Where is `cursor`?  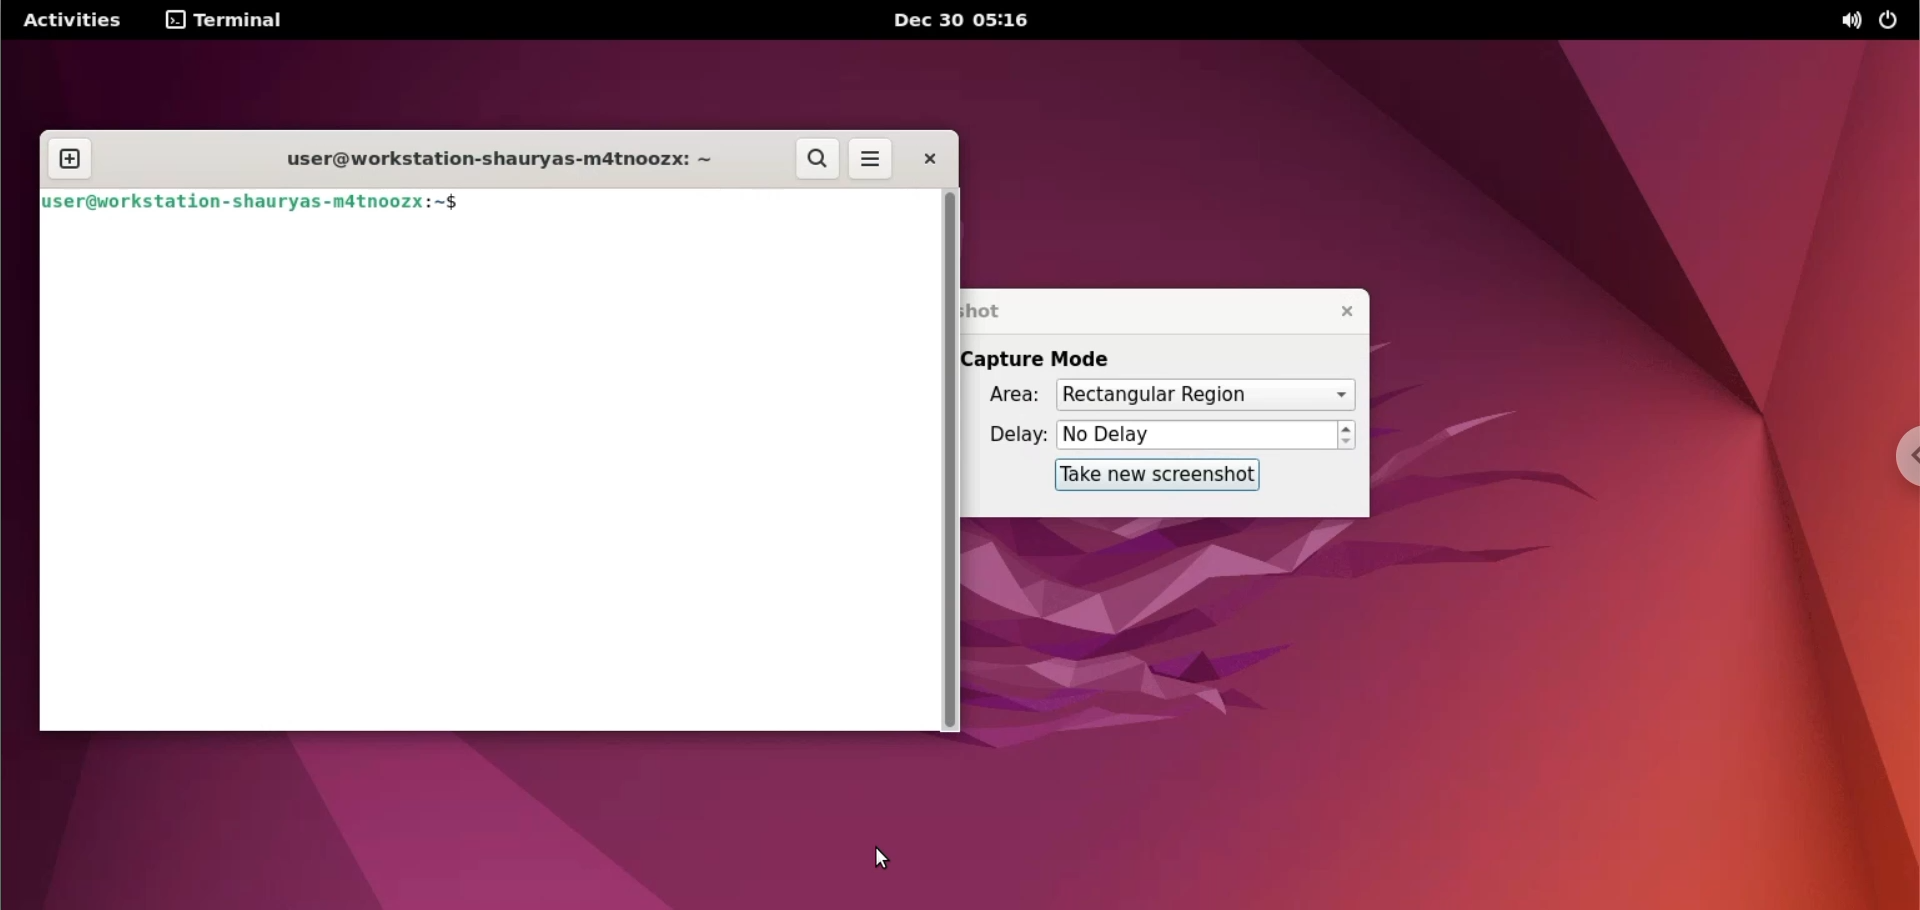
cursor is located at coordinates (884, 861).